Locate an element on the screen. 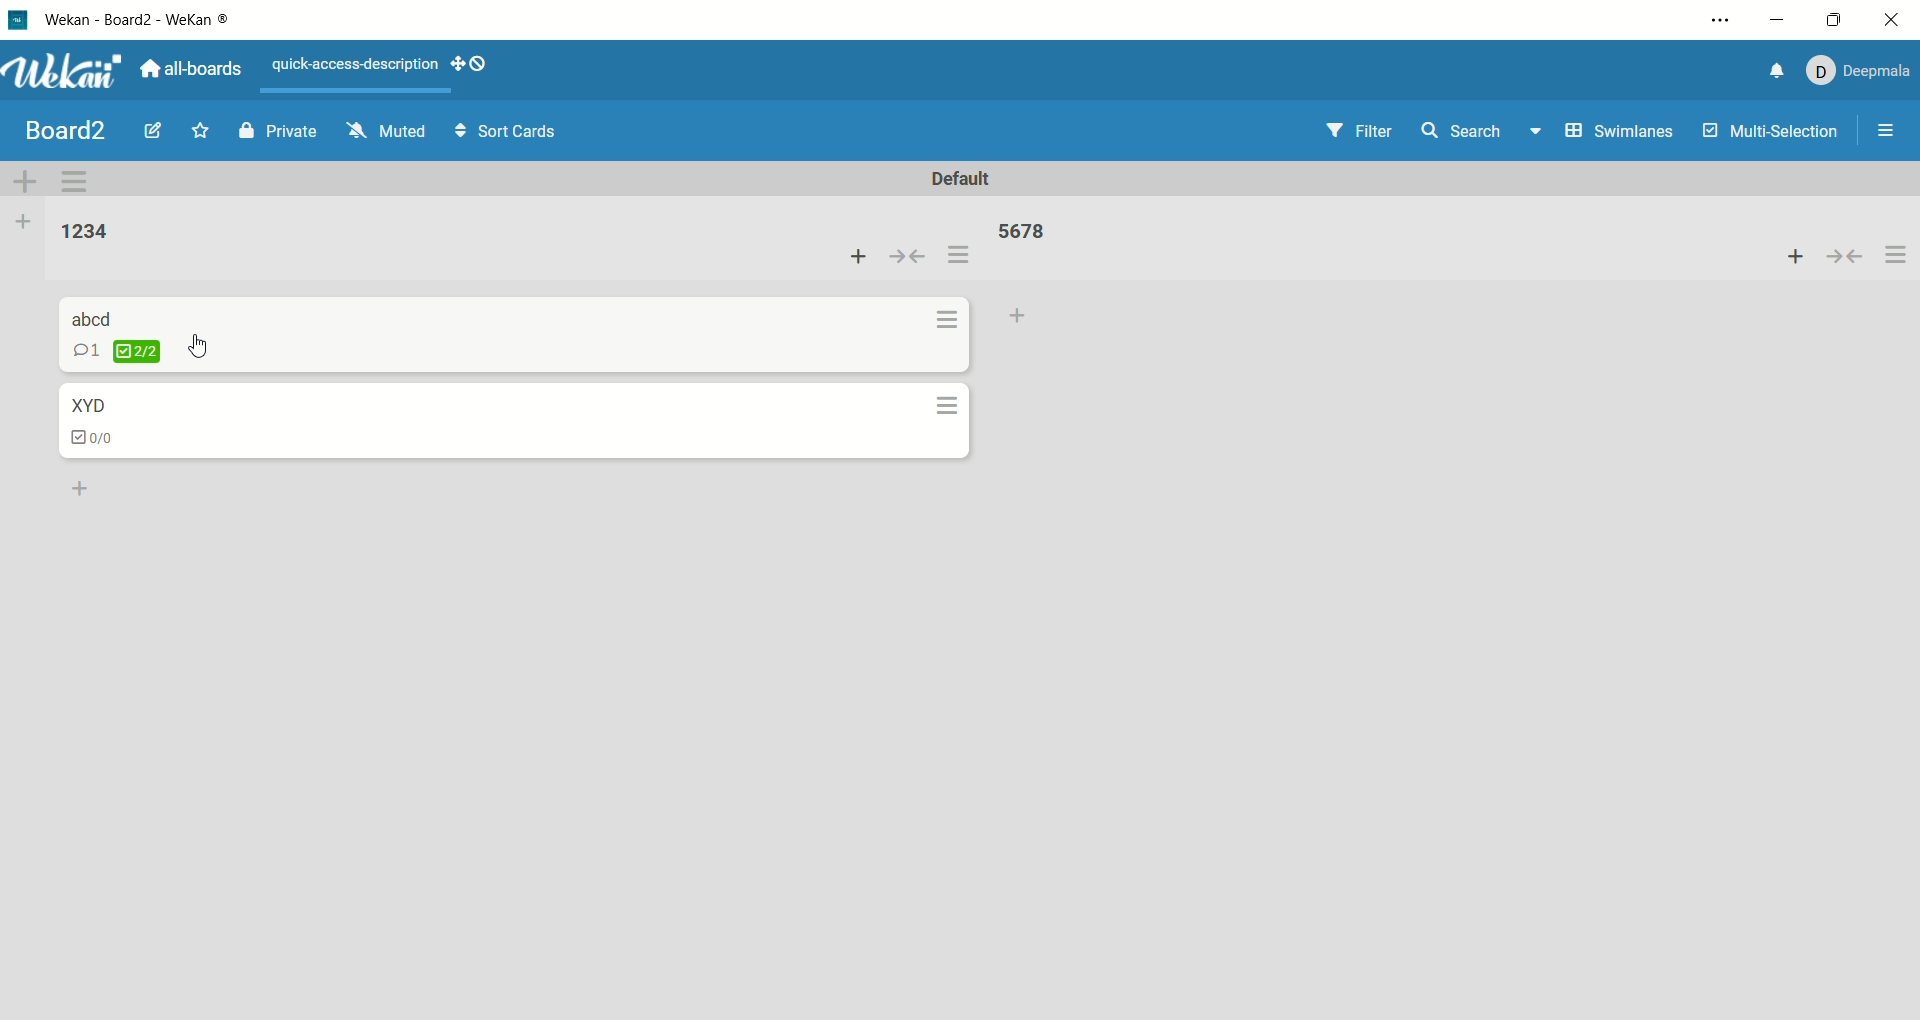 This screenshot has height=1020, width=1920. favorite is located at coordinates (199, 125).